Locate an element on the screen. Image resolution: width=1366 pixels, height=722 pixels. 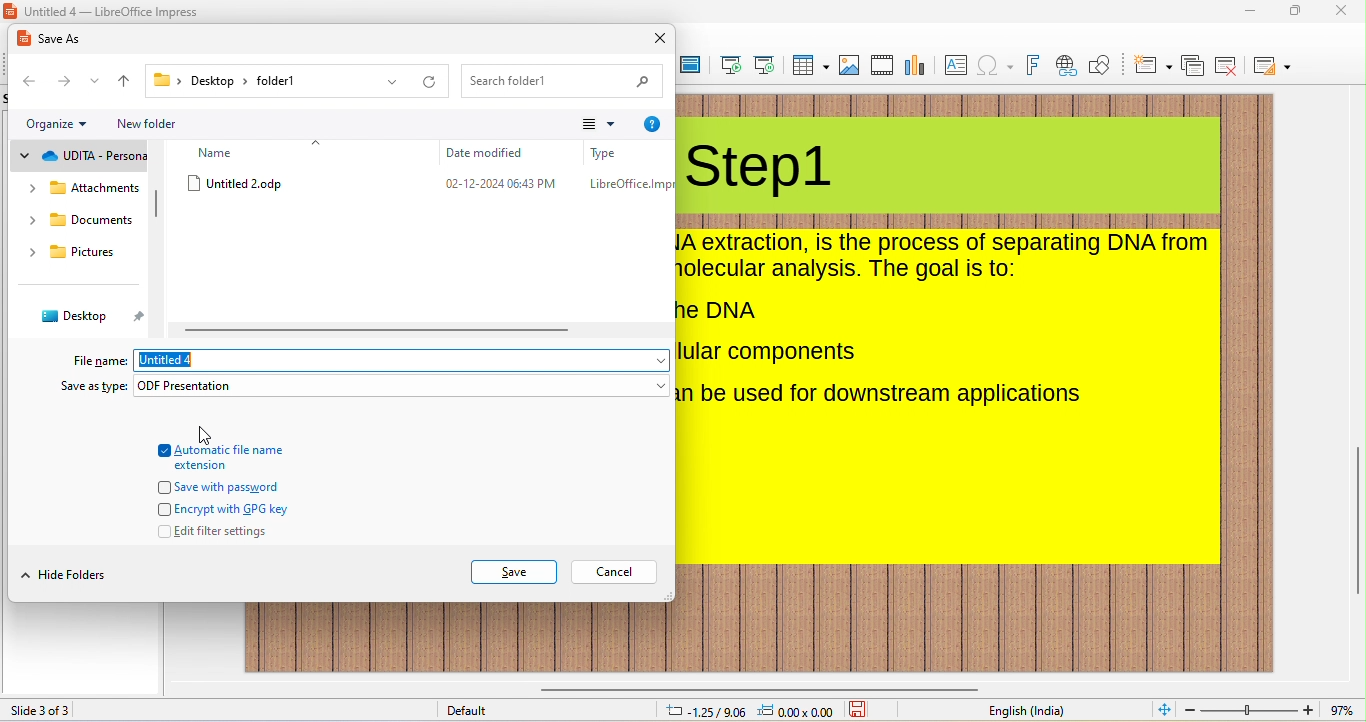
cursor and object position is located at coordinates (747, 711).